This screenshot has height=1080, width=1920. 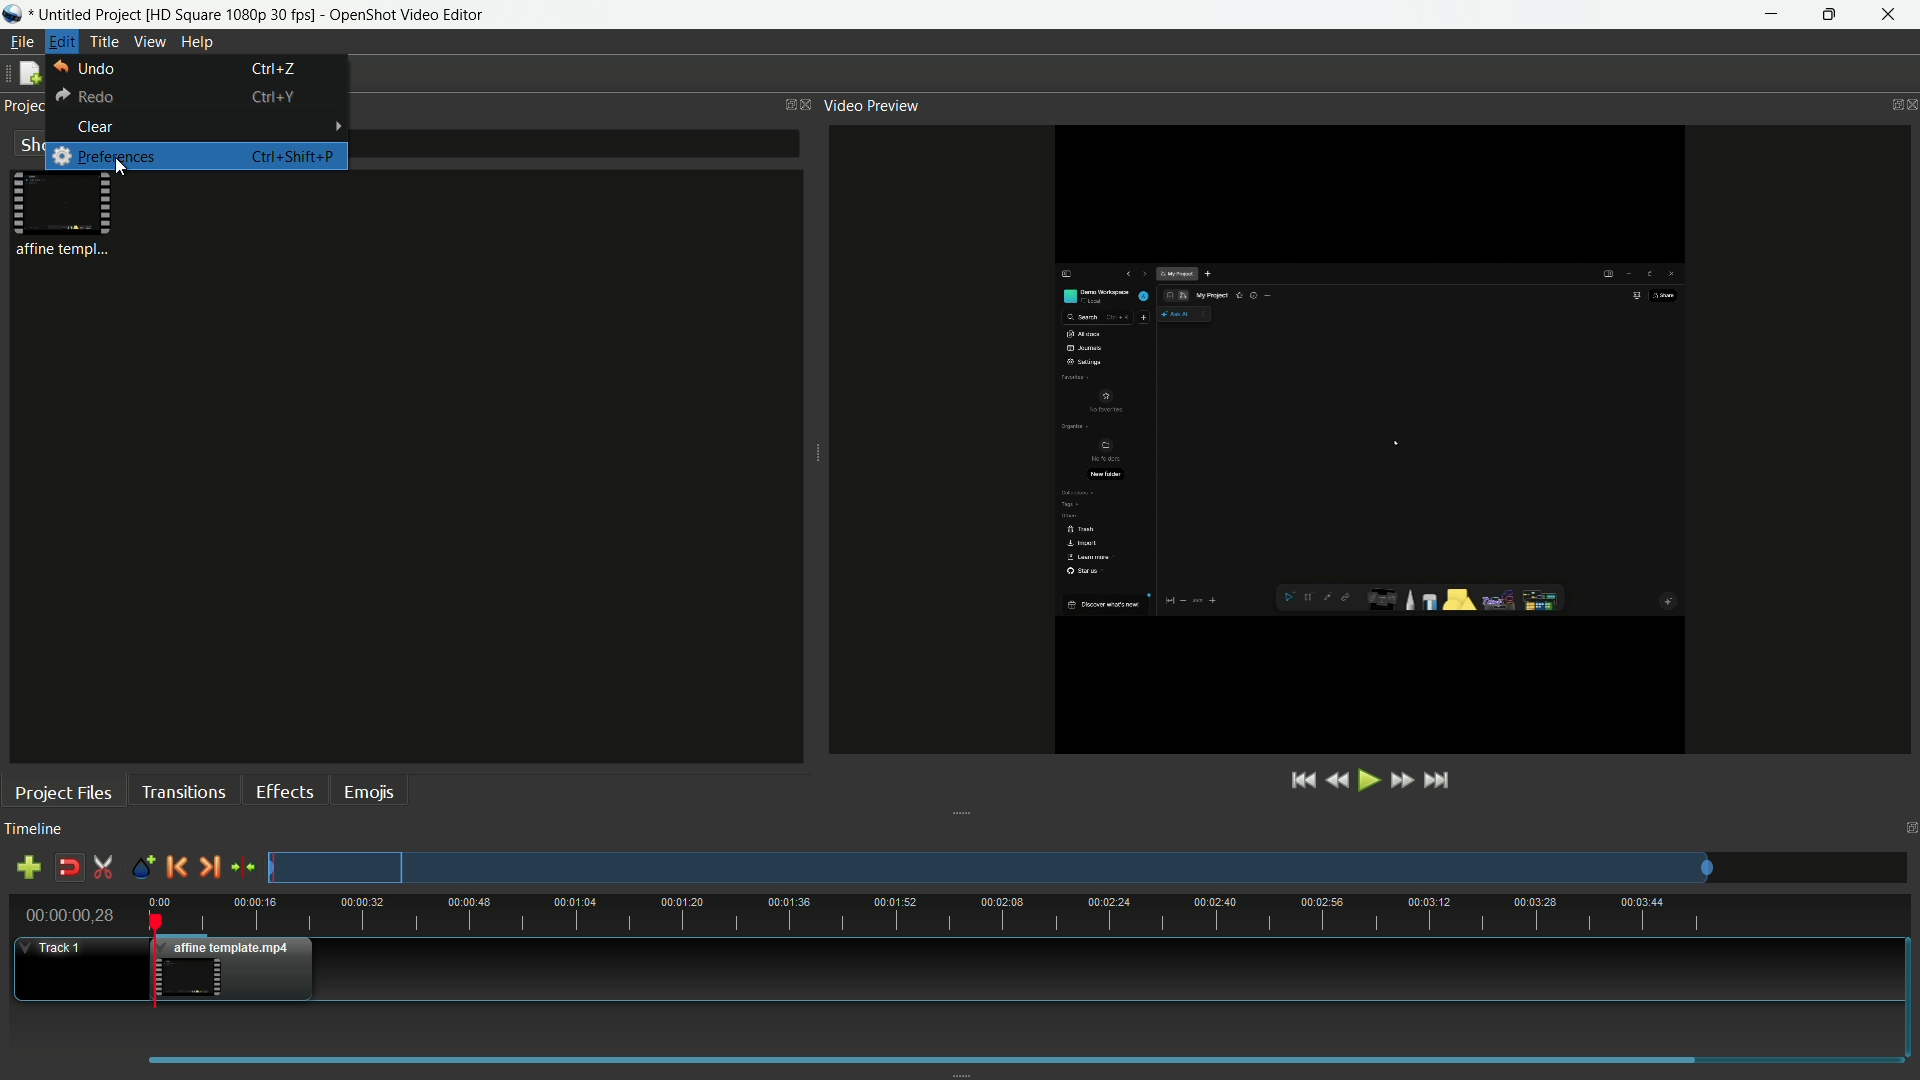 I want to click on project files, so click(x=64, y=792).